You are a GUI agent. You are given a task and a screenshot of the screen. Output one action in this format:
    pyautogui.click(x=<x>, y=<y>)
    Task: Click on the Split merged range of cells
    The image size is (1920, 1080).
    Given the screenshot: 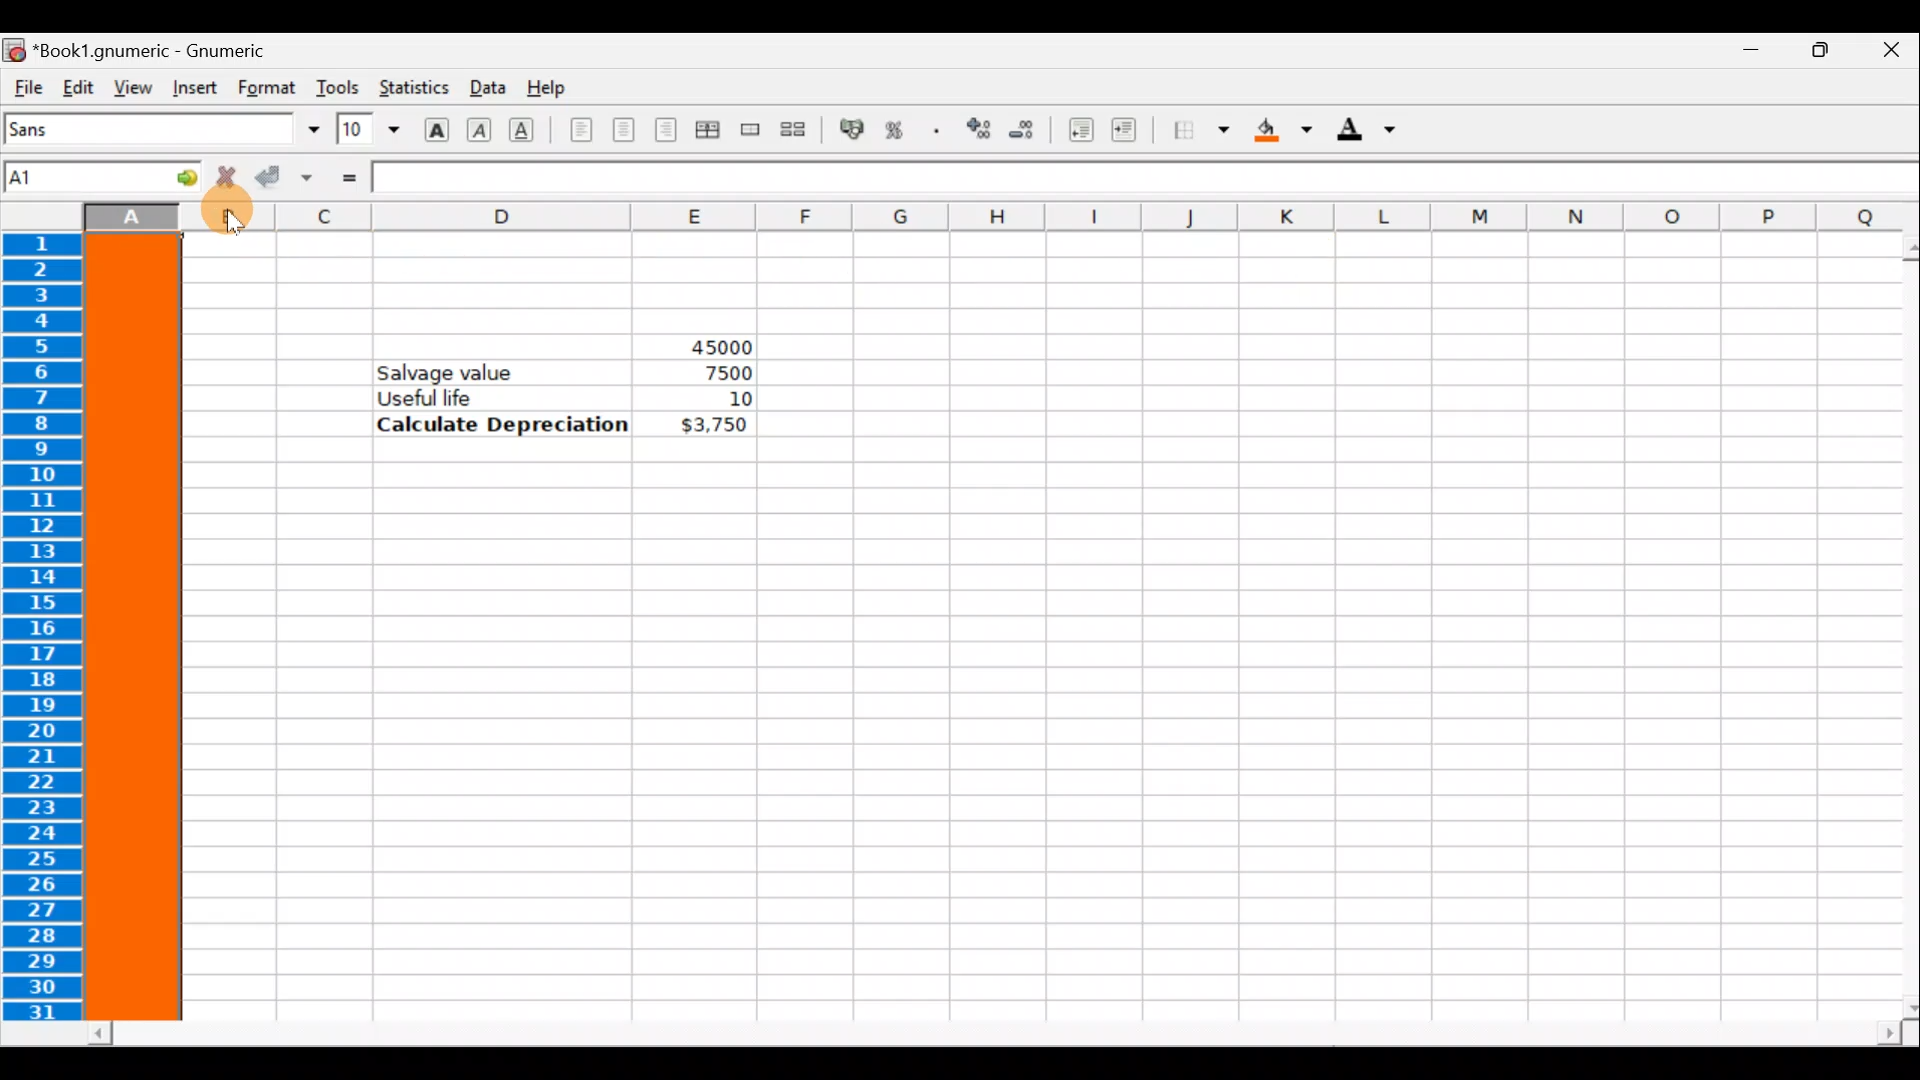 What is the action you would take?
    pyautogui.click(x=794, y=128)
    